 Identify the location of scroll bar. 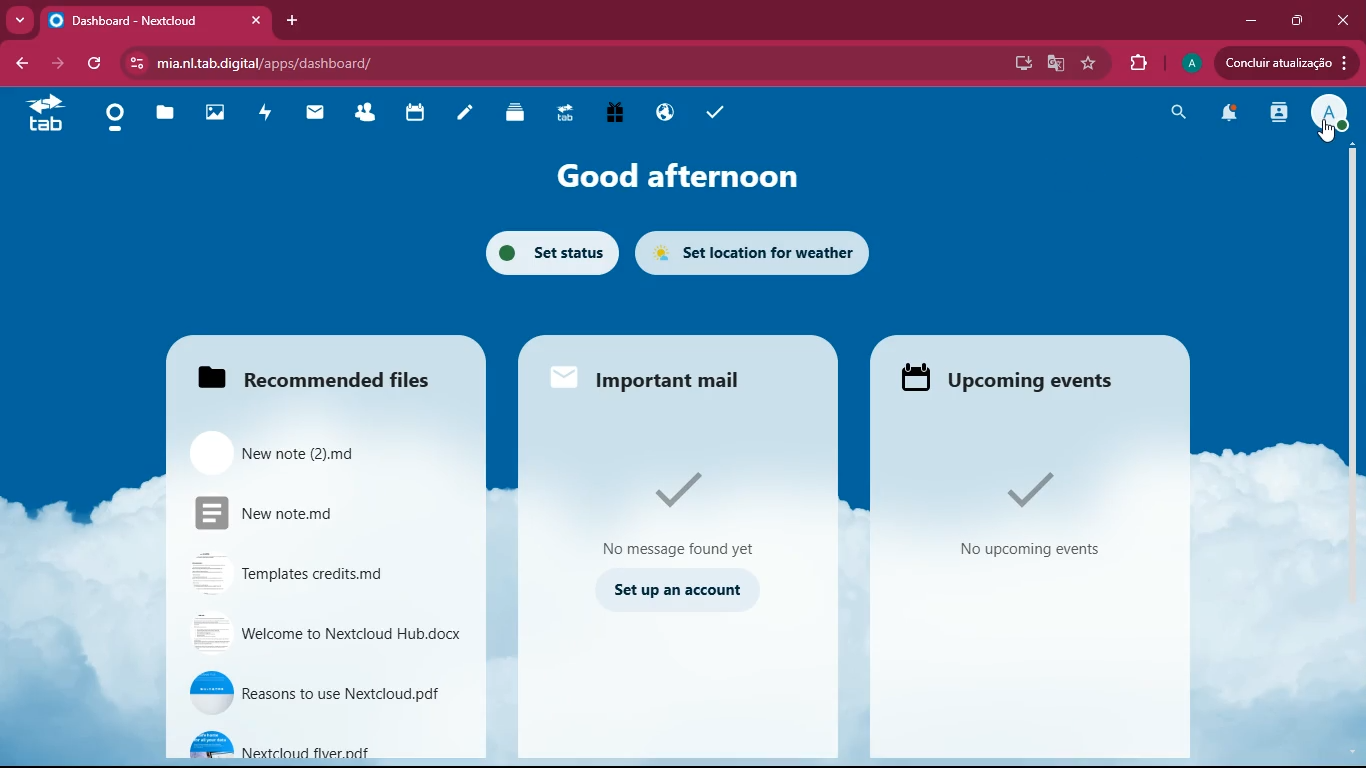
(1351, 318).